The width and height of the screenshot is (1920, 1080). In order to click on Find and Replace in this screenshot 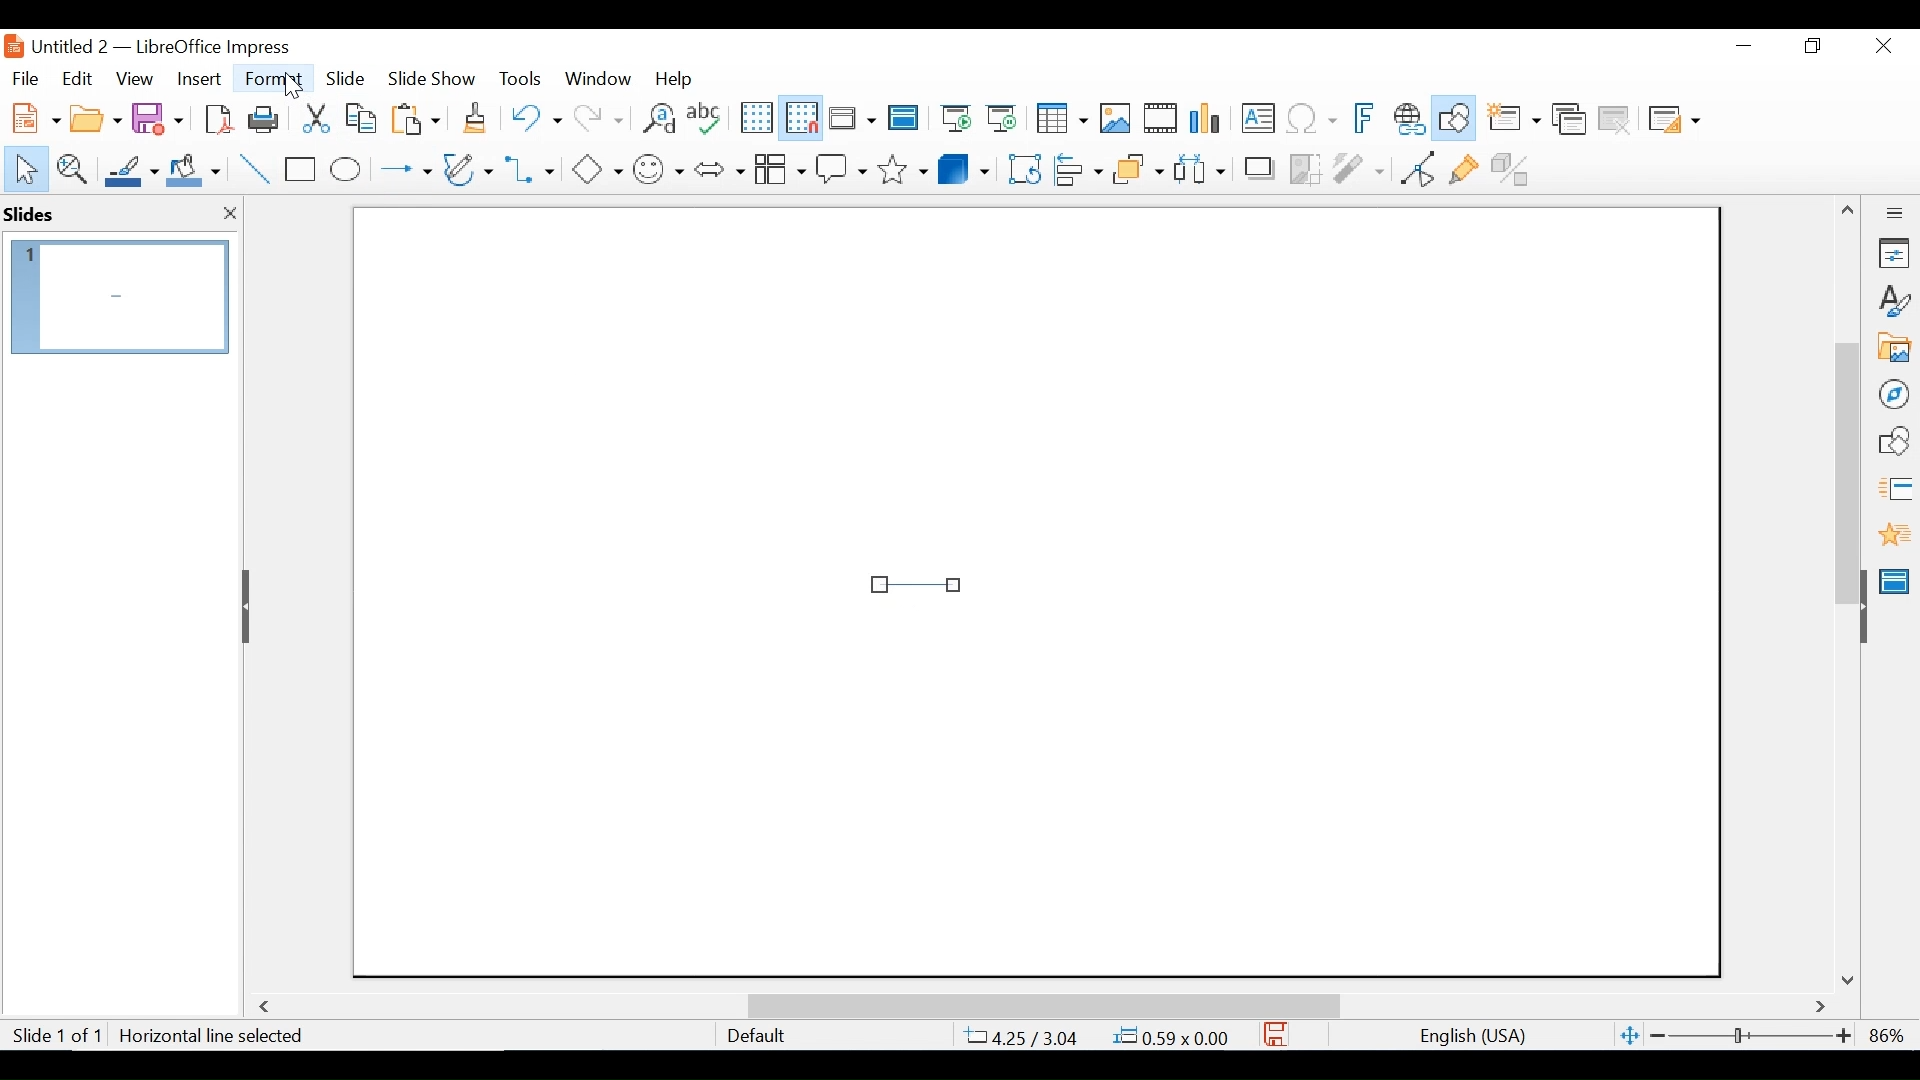, I will do `click(658, 118)`.